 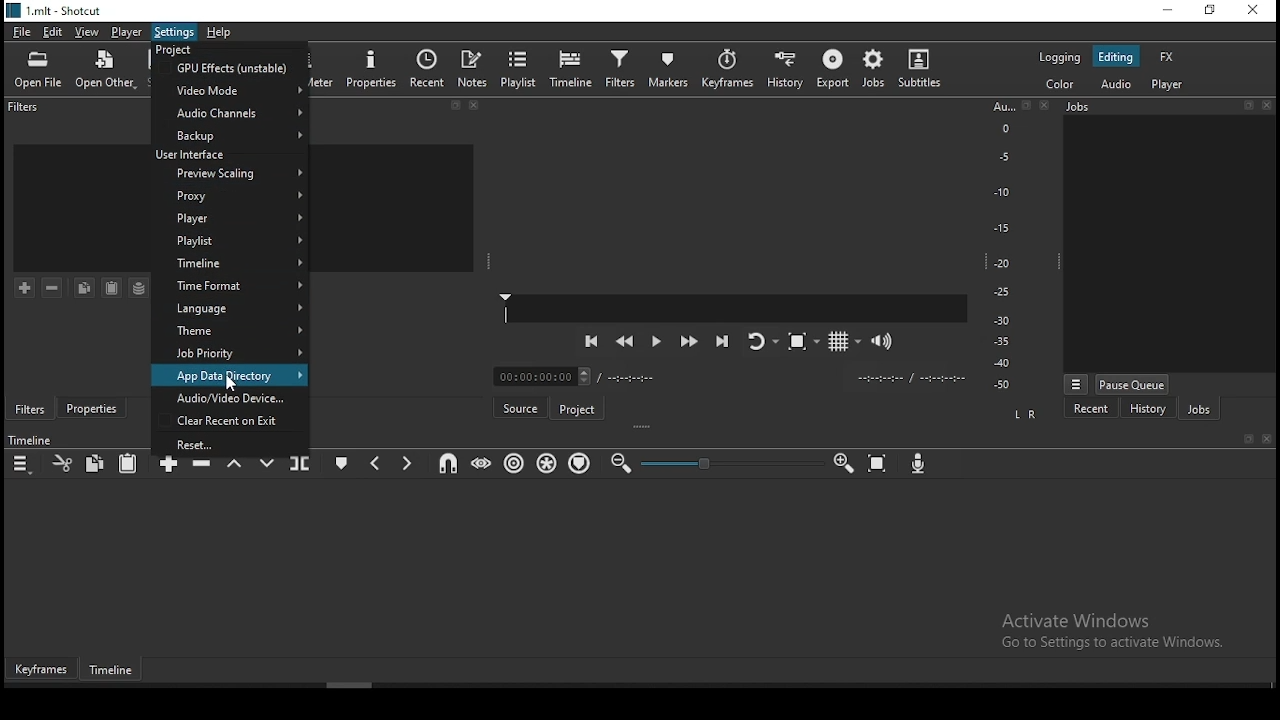 I want to click on next marker, so click(x=407, y=462).